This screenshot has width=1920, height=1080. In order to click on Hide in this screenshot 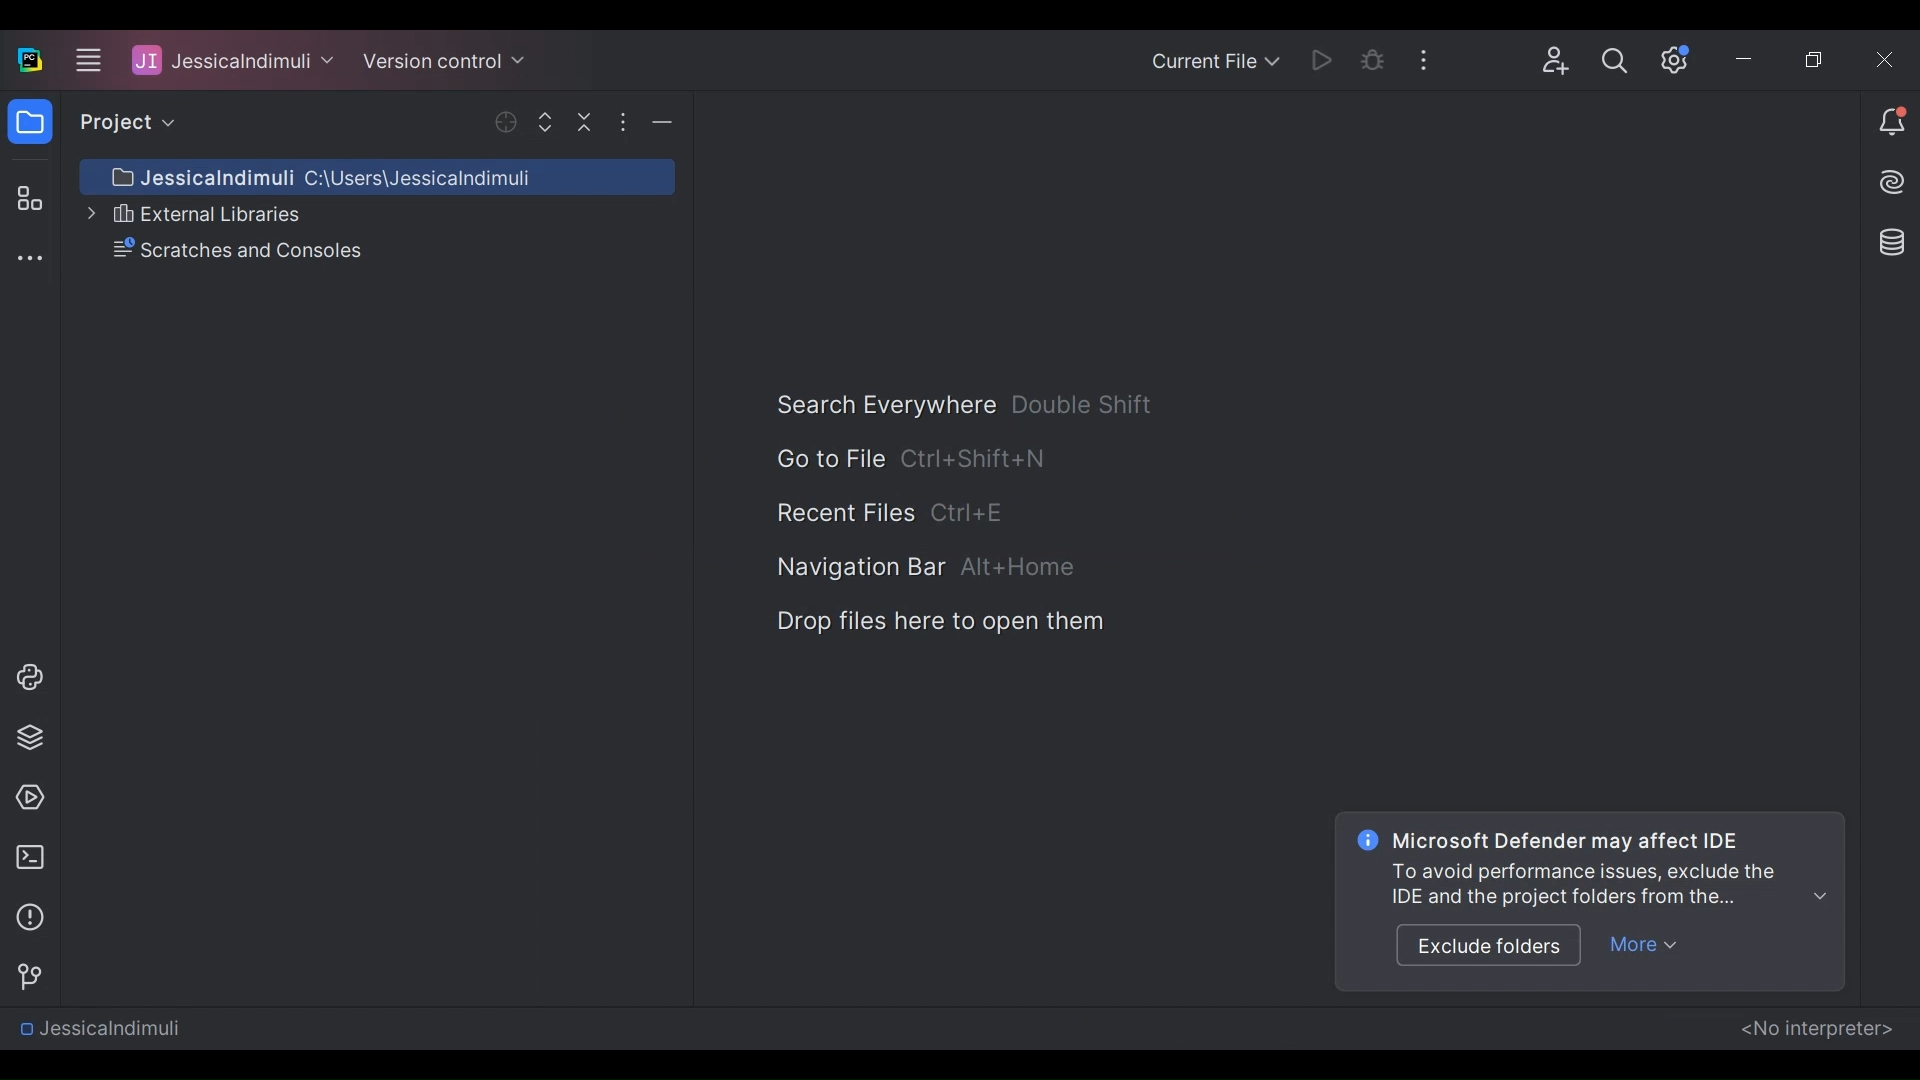, I will do `click(665, 123)`.